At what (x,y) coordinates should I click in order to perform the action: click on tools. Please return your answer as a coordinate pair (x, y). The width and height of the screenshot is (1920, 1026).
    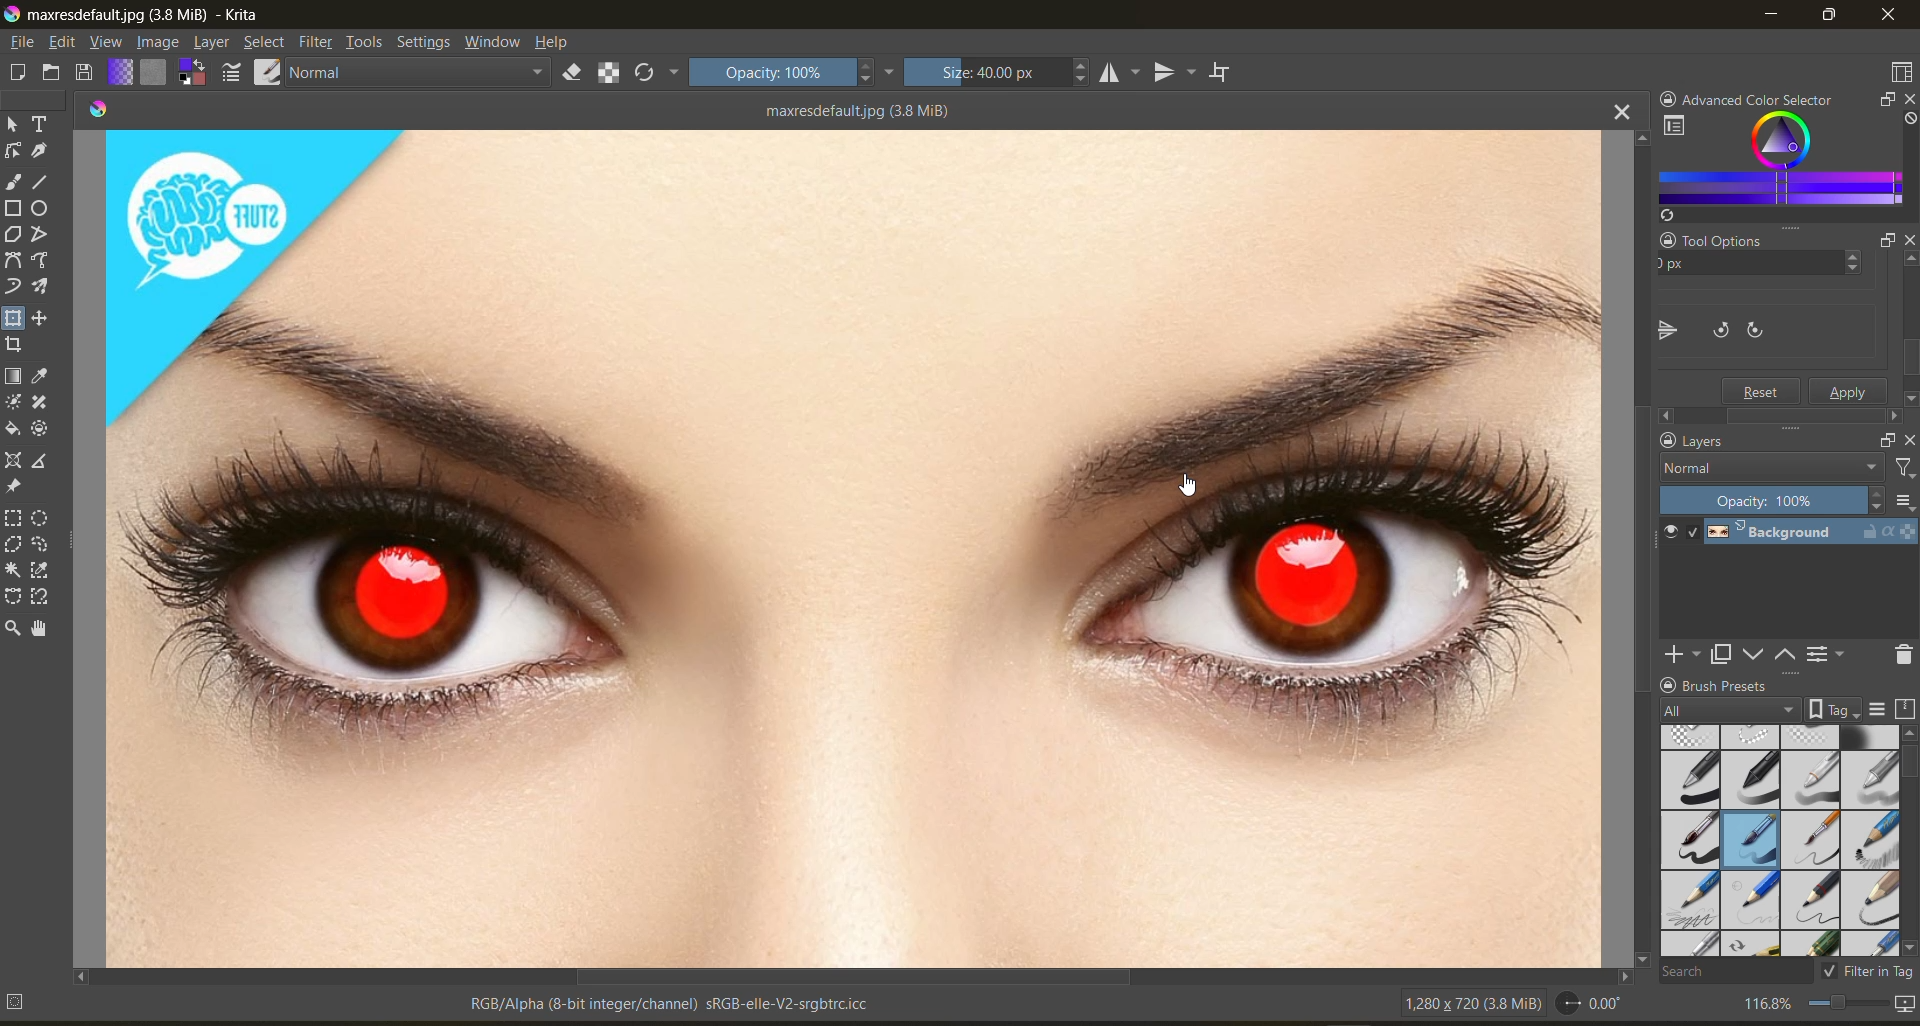
    Looking at the image, I should click on (364, 43).